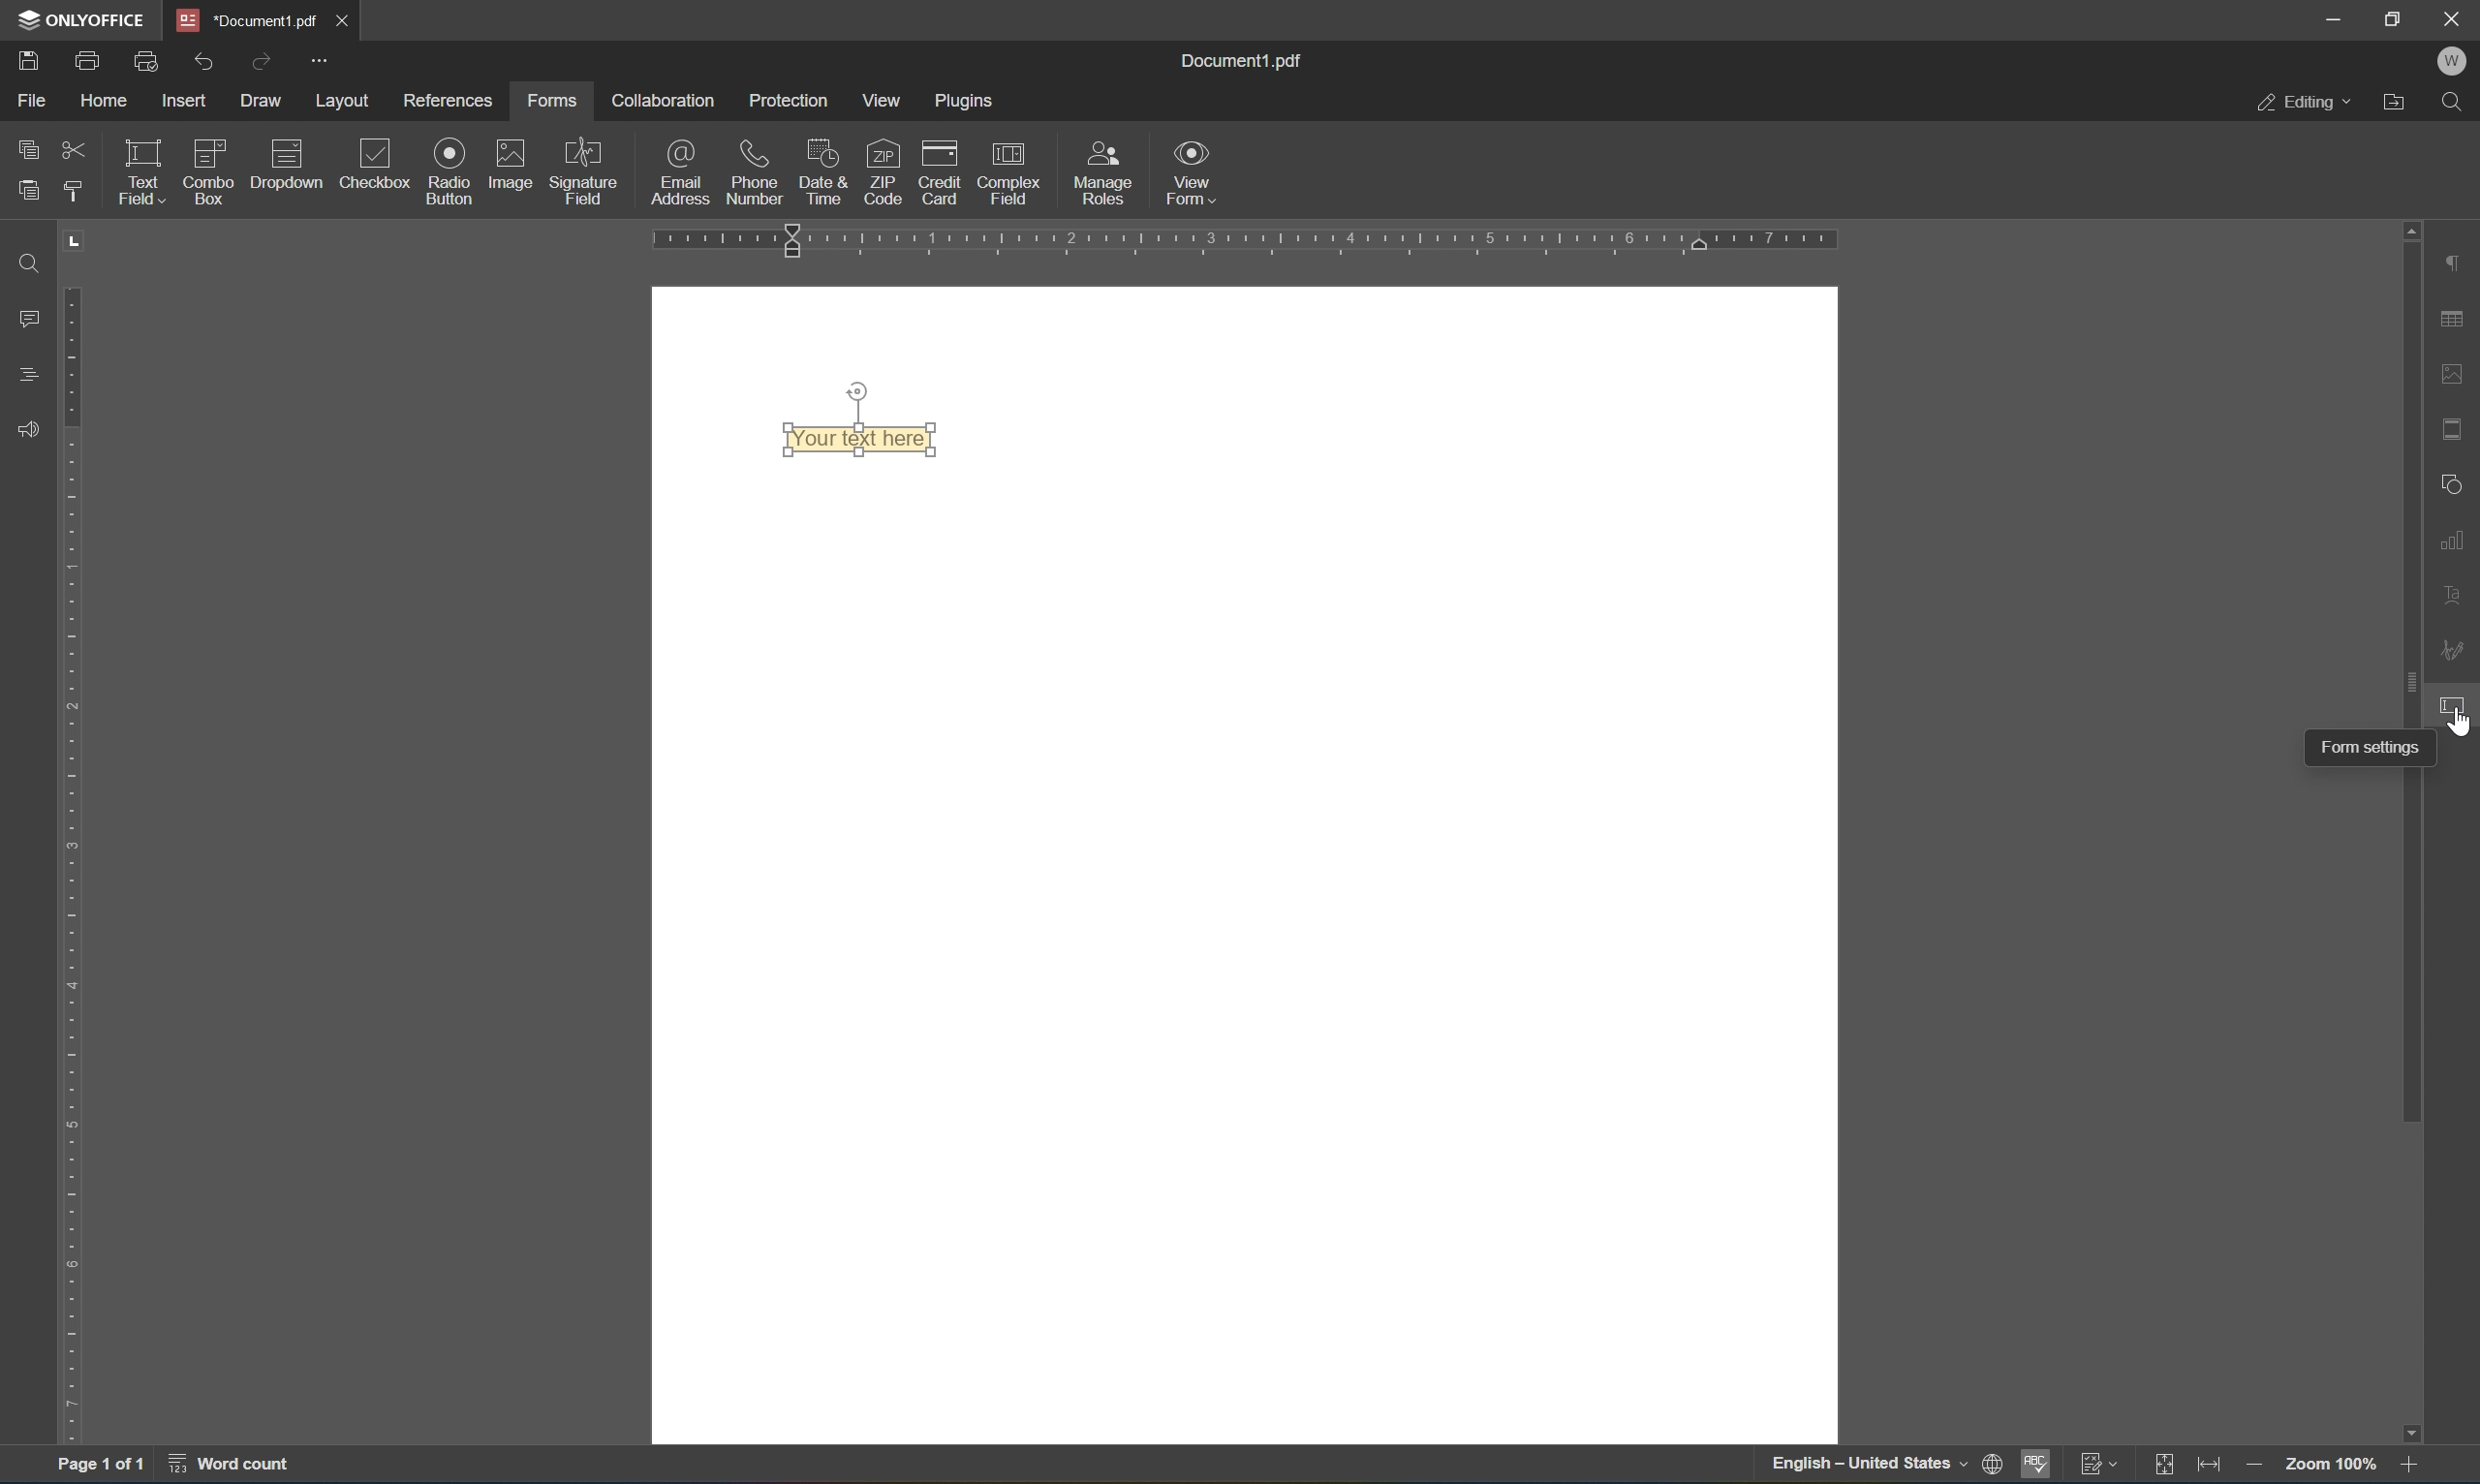  I want to click on comments, so click(29, 318).